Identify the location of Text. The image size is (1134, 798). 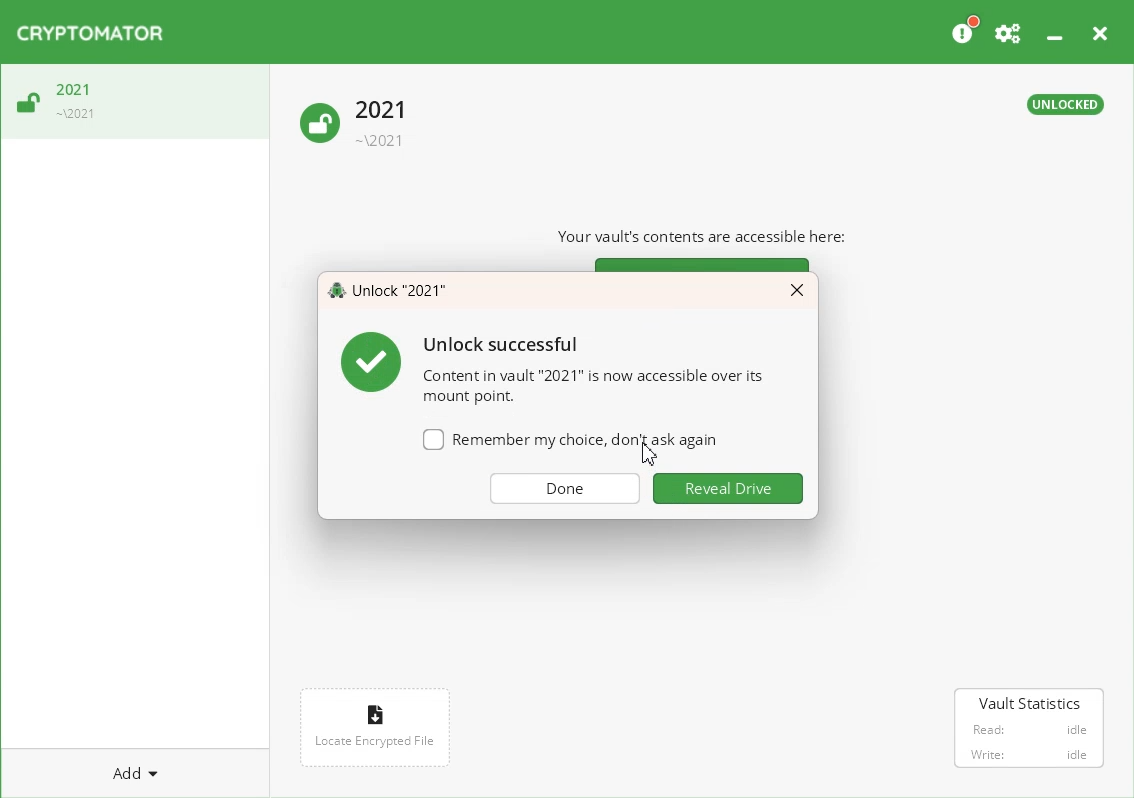
(389, 292).